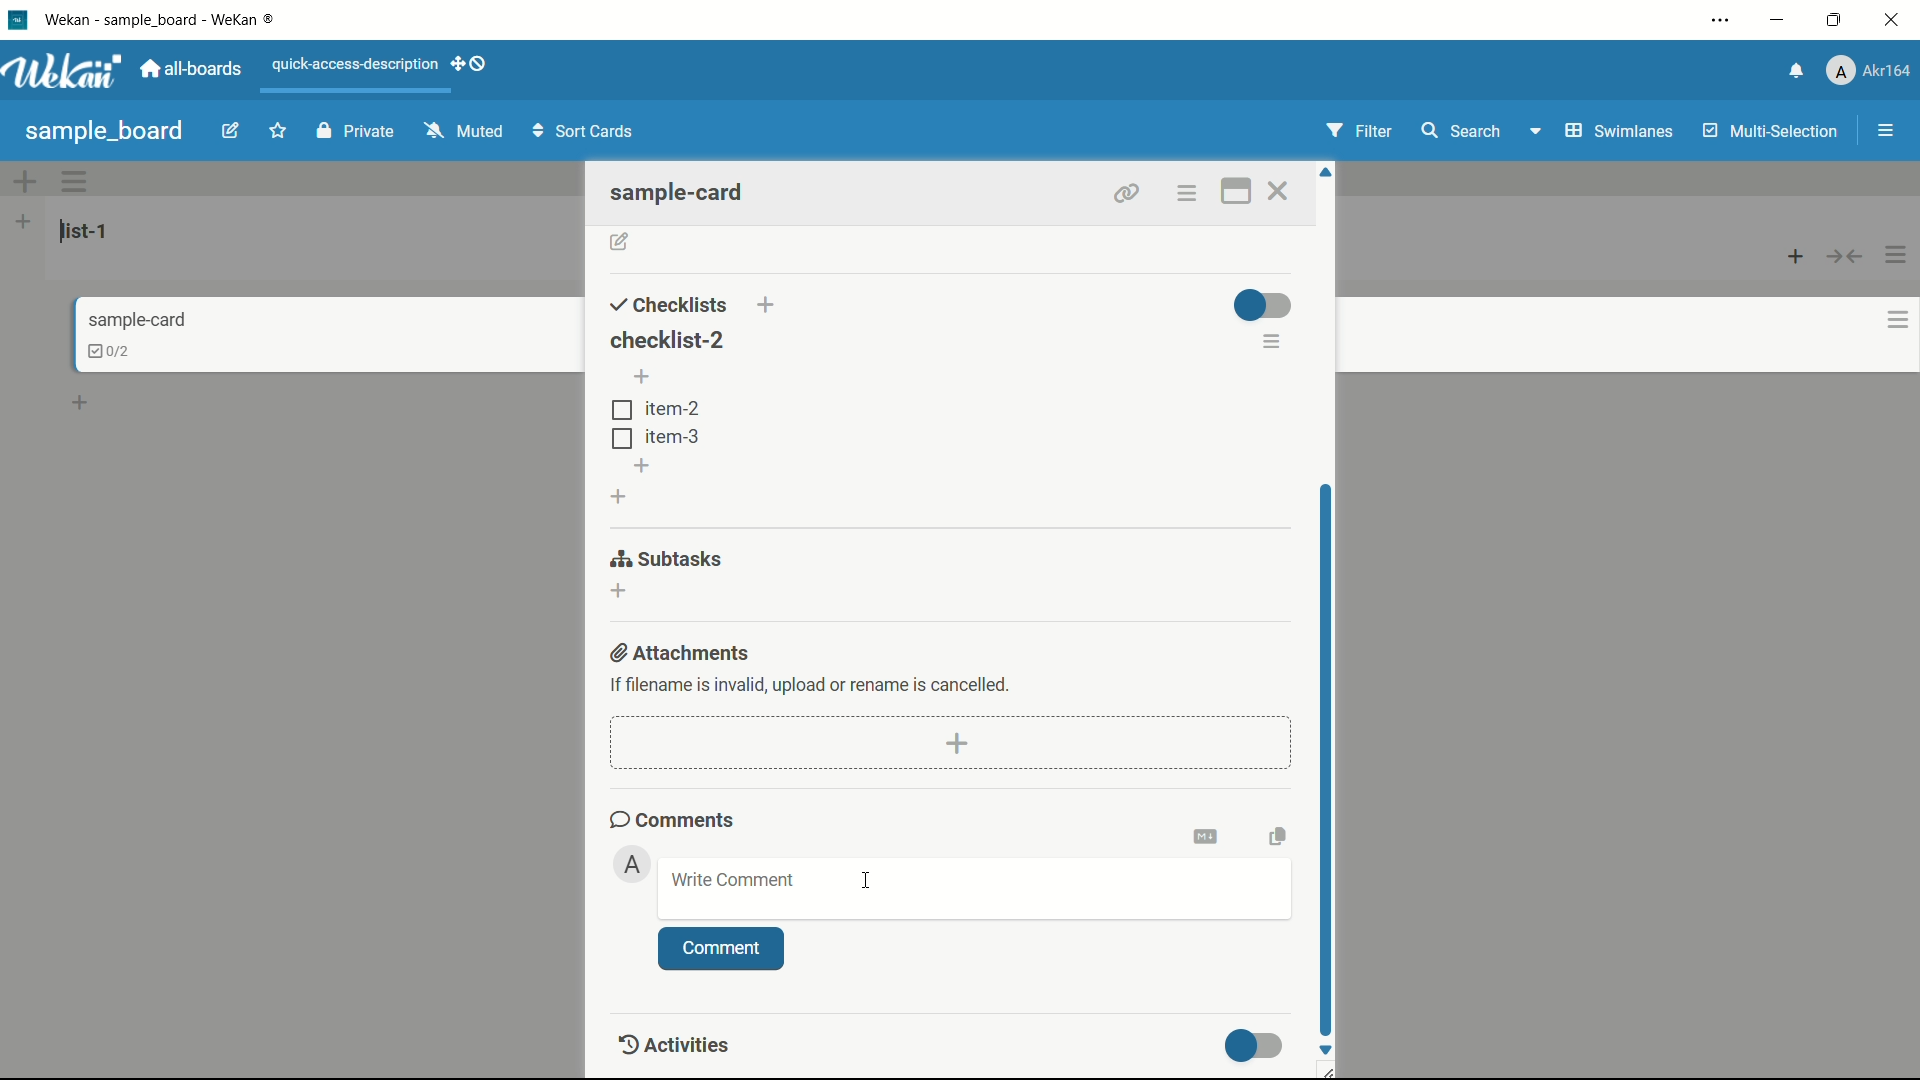 The image size is (1920, 1080). What do you see at coordinates (690, 1045) in the screenshot?
I see `Activities` at bounding box center [690, 1045].